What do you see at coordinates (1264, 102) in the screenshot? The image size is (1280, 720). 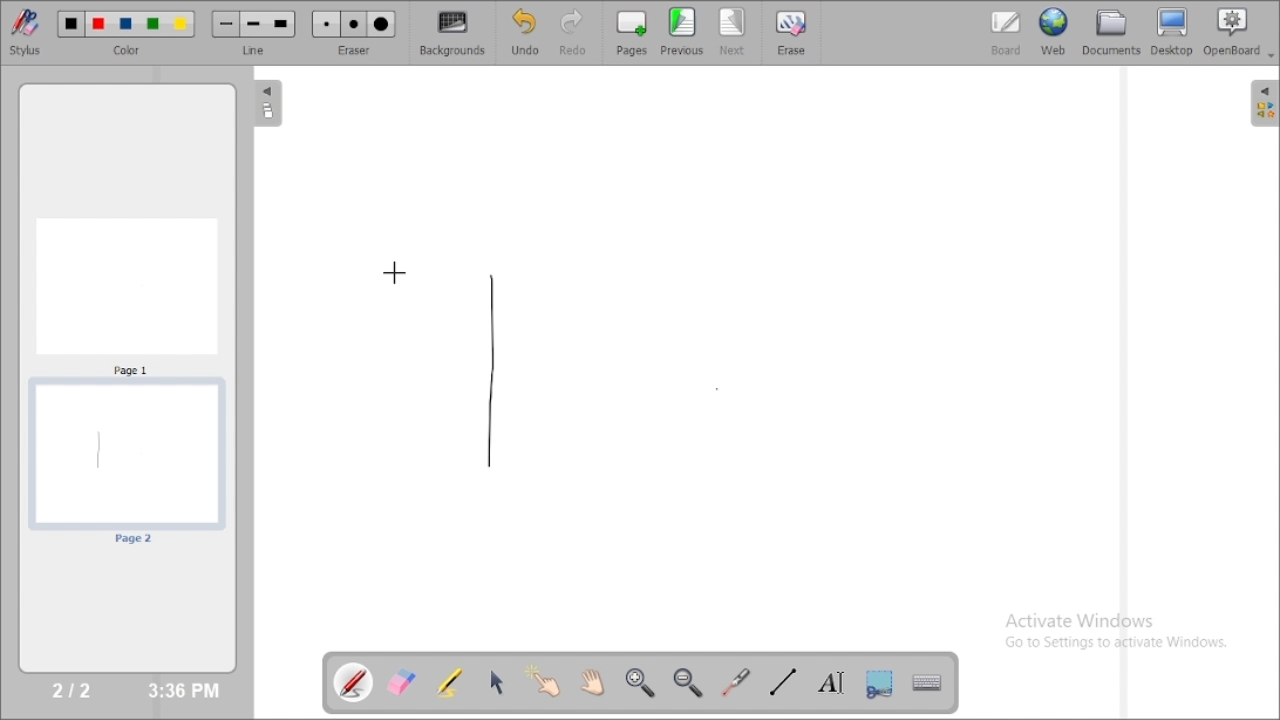 I see `The library` at bounding box center [1264, 102].